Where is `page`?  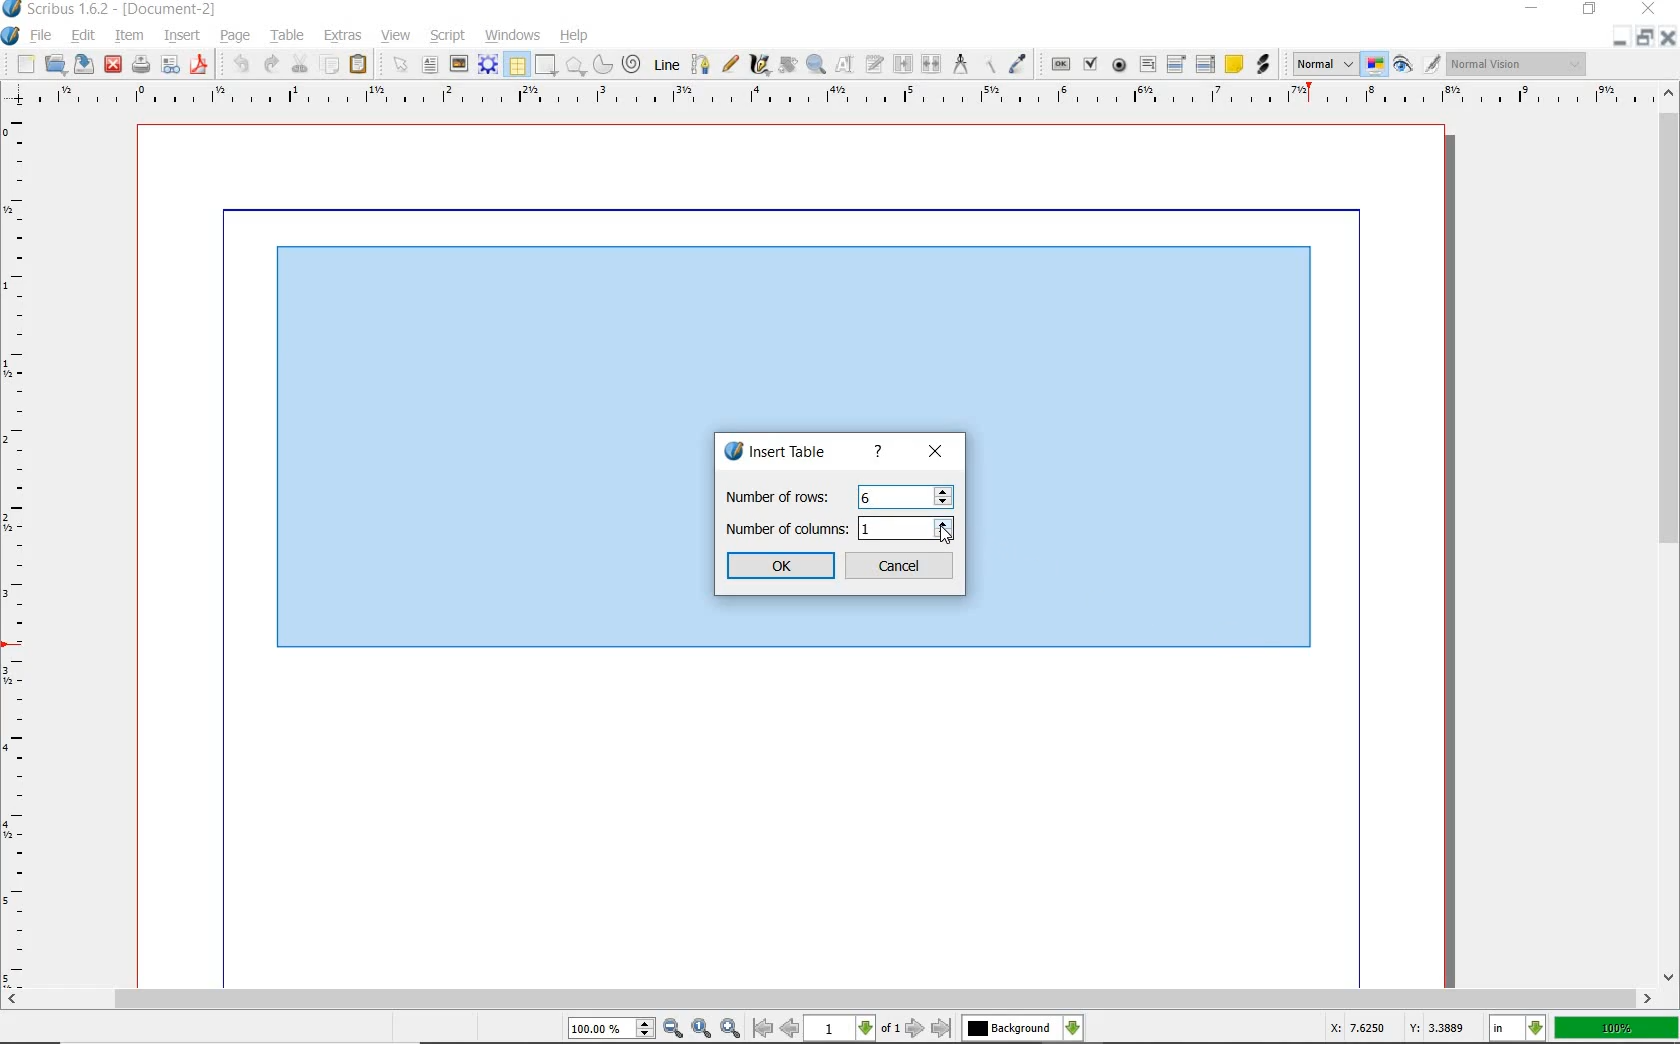
page is located at coordinates (238, 38).